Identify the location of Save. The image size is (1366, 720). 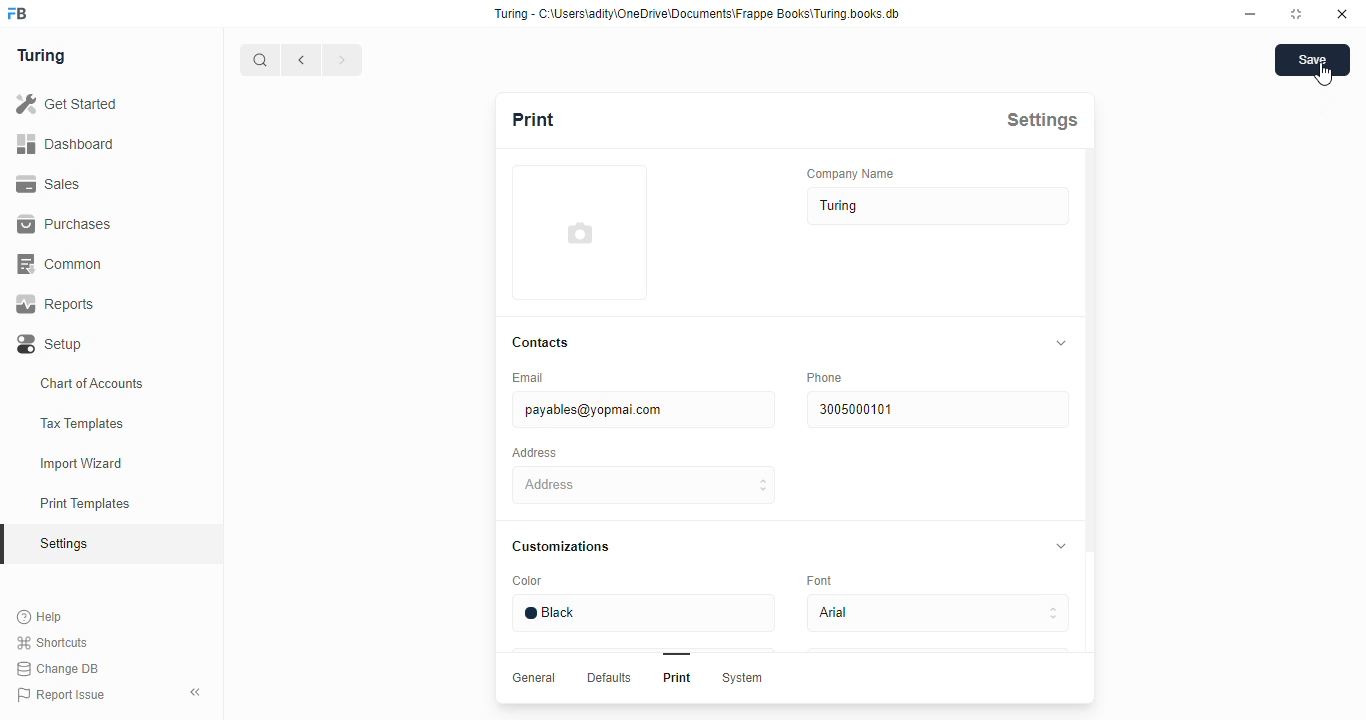
(1314, 60).